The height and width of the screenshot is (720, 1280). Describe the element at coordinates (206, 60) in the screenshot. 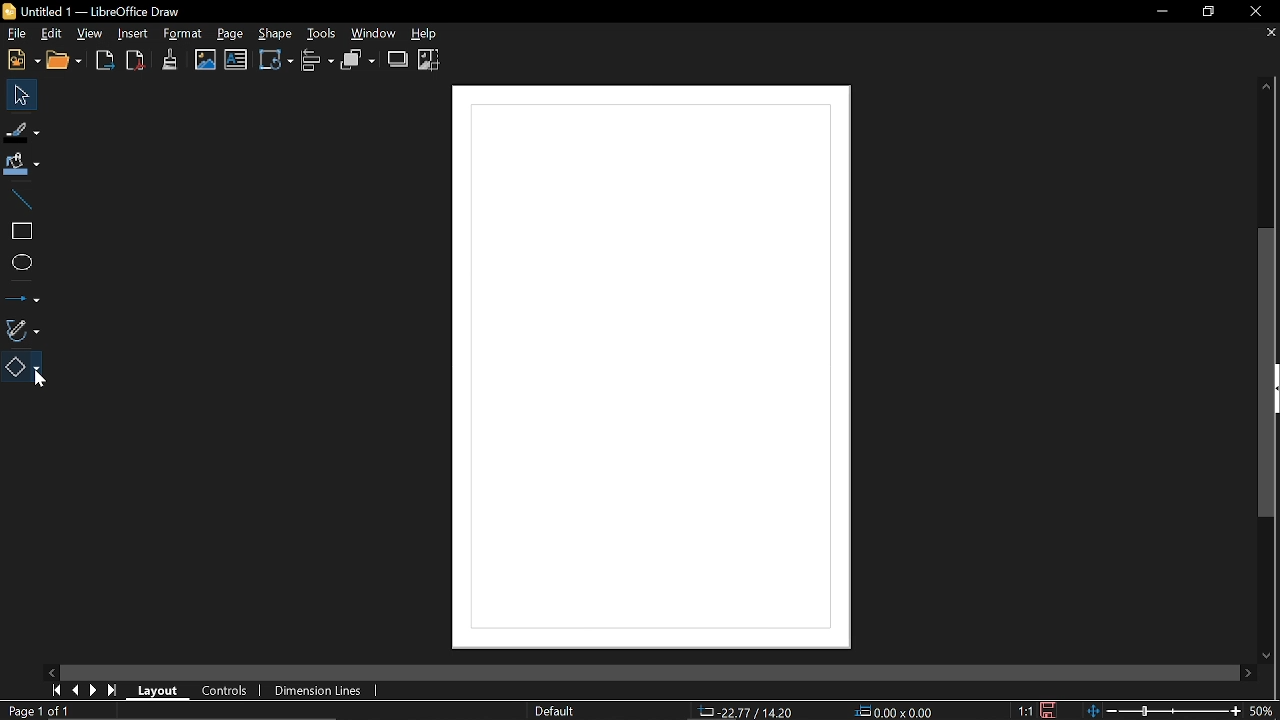

I see `Insert image` at that location.